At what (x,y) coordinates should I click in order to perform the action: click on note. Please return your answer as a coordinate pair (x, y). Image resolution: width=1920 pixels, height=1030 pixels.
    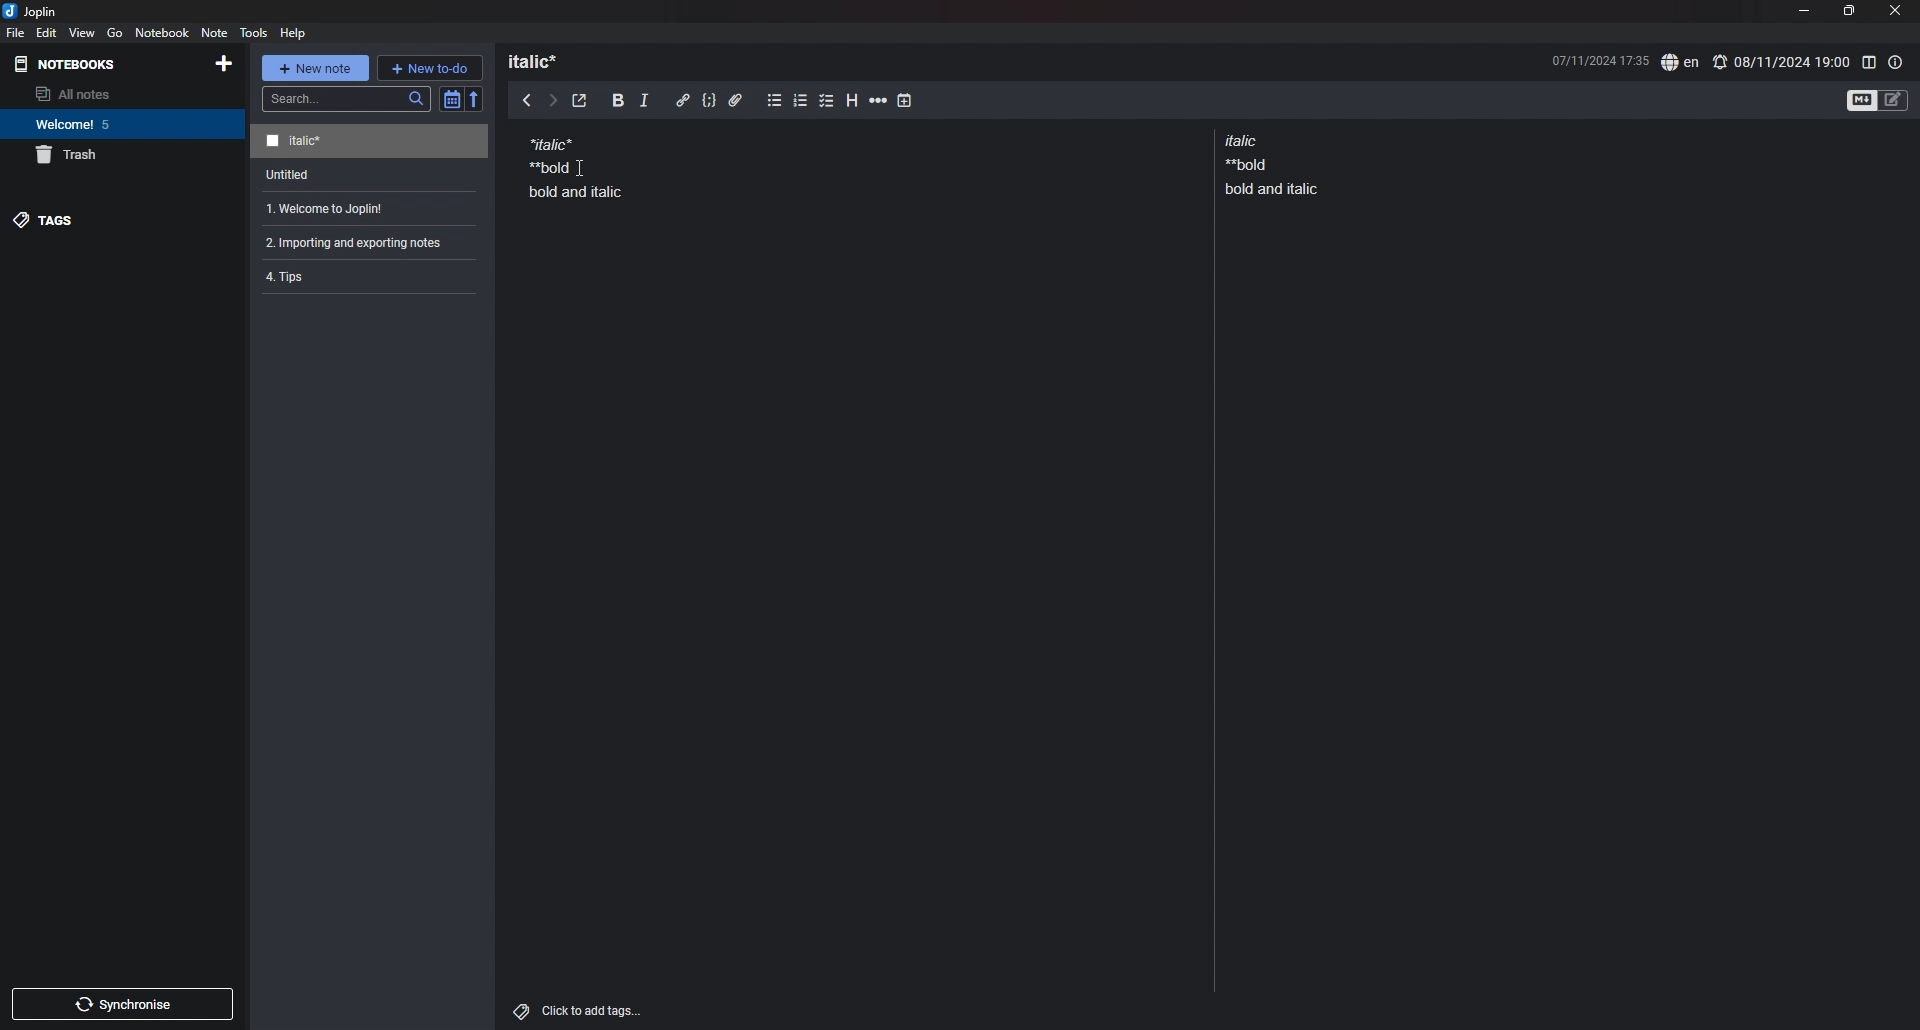
    Looking at the image, I should click on (369, 142).